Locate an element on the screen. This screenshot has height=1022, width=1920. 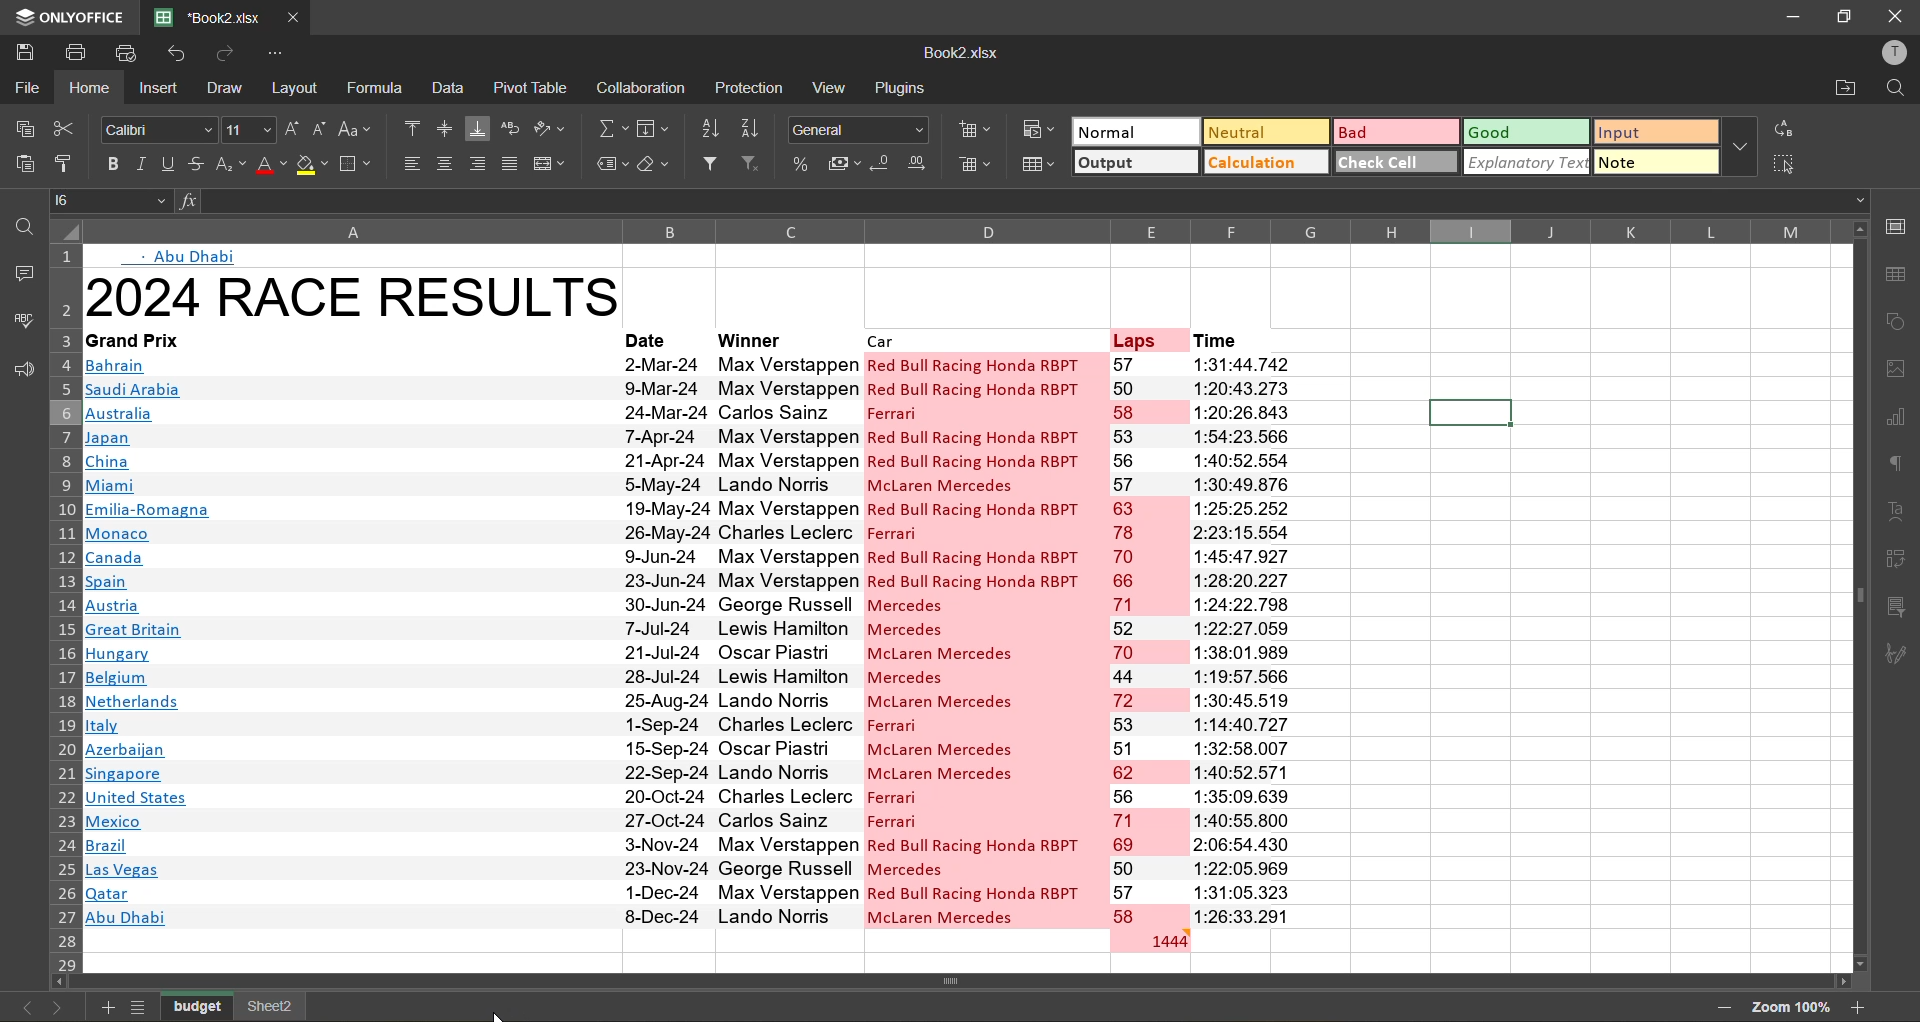
customize quick access toolbar is located at coordinates (278, 54).